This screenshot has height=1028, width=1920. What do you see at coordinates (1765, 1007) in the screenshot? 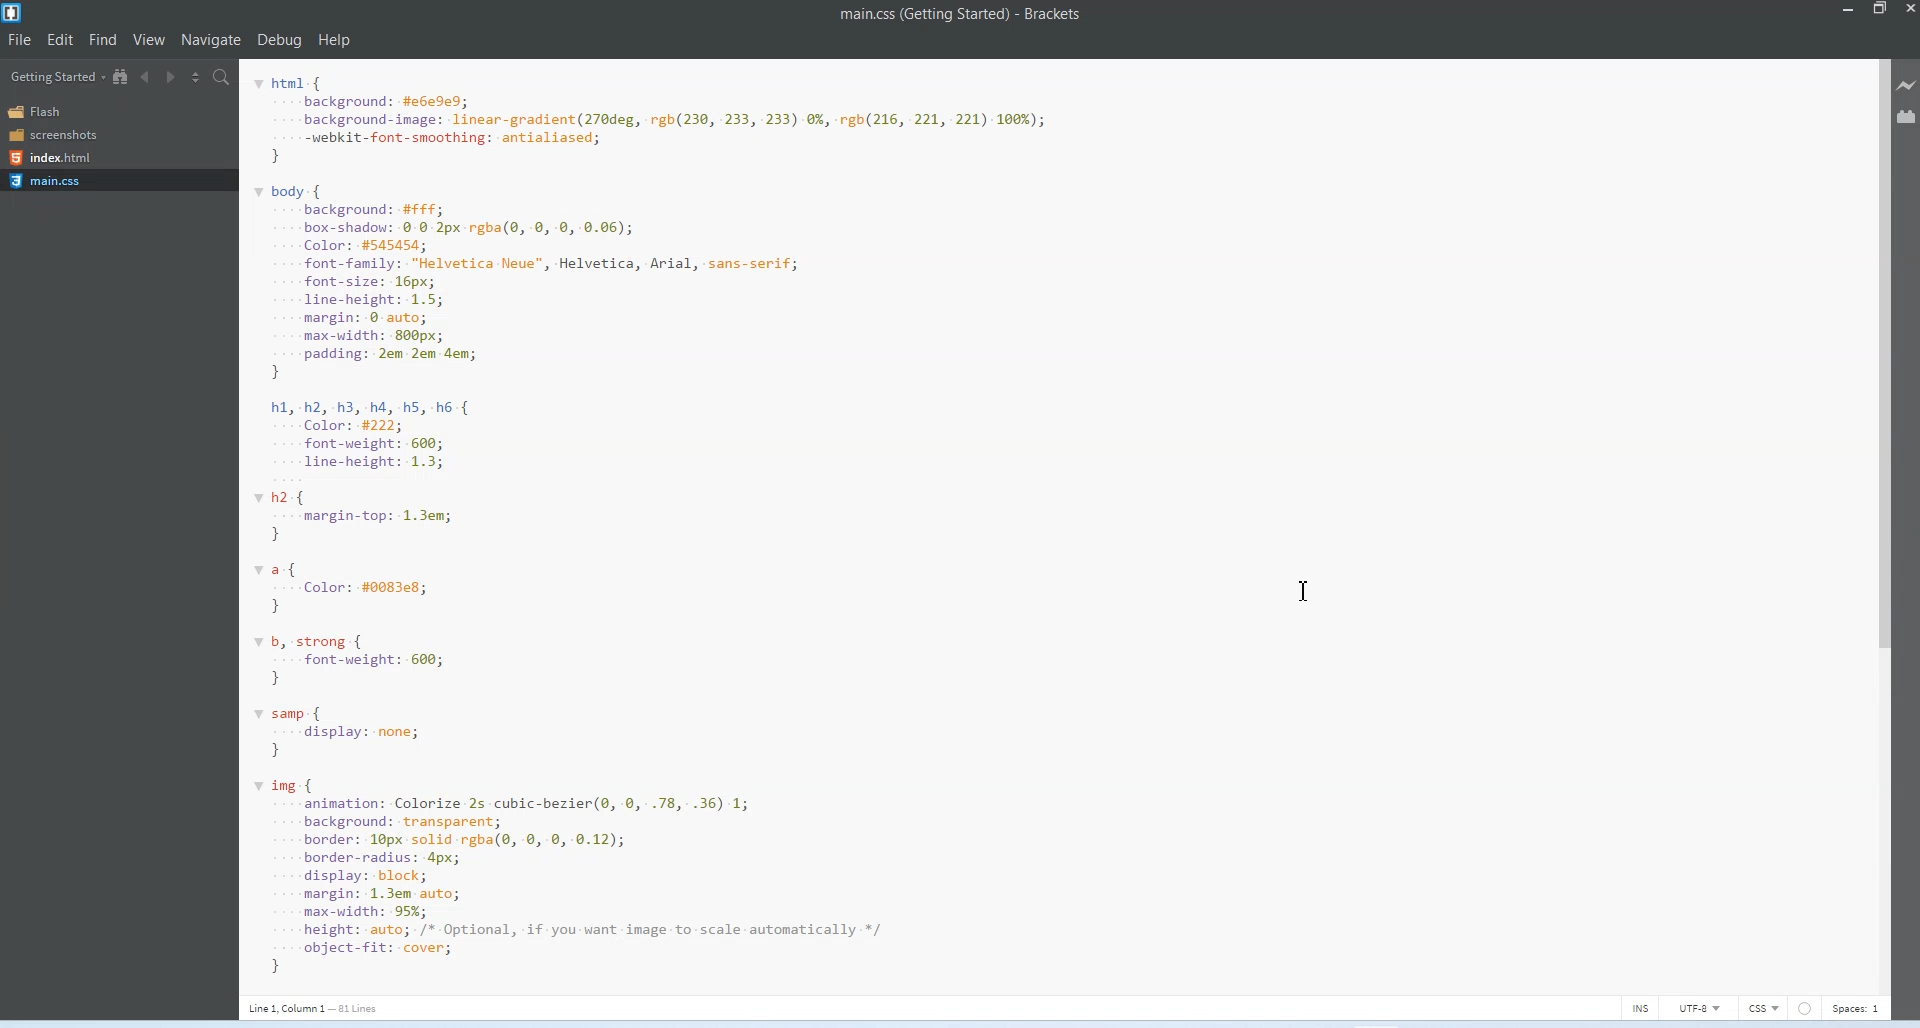
I see `CSS` at bounding box center [1765, 1007].